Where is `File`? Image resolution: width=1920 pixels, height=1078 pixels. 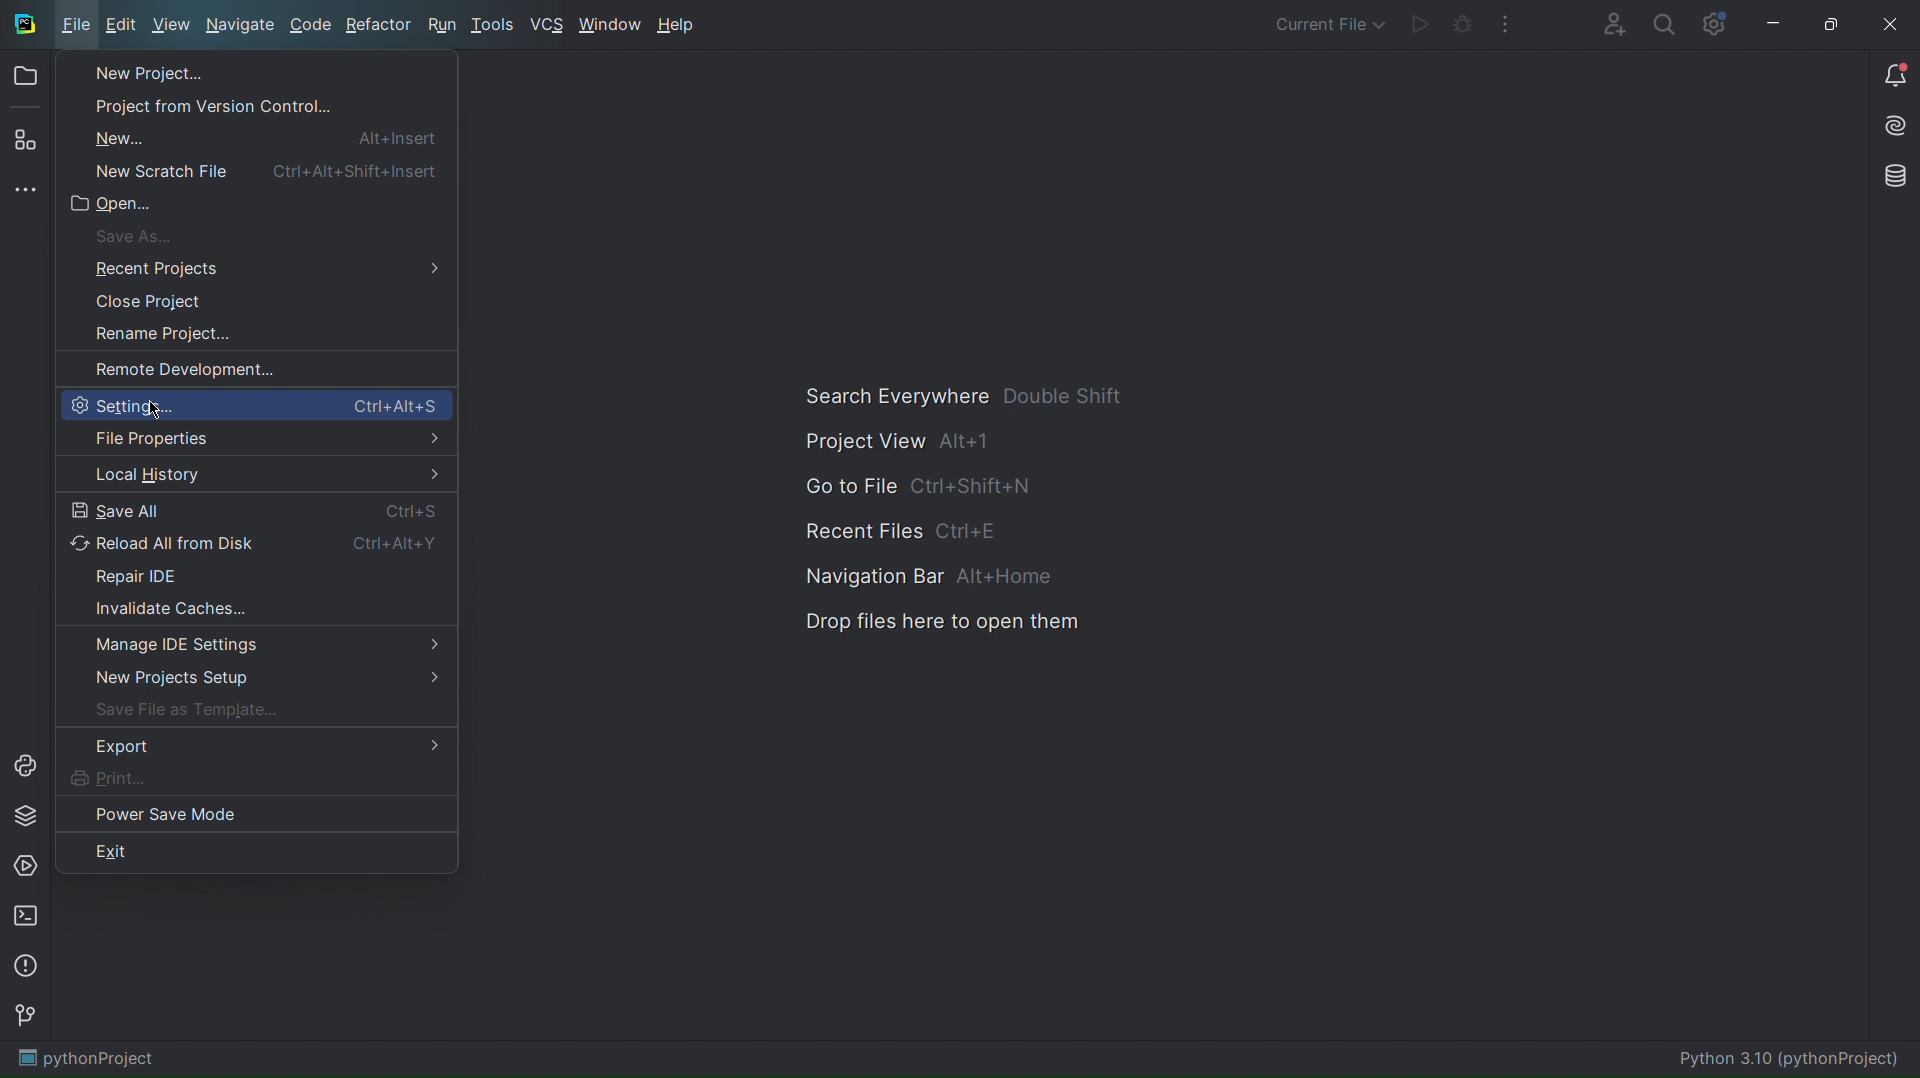 File is located at coordinates (74, 27).